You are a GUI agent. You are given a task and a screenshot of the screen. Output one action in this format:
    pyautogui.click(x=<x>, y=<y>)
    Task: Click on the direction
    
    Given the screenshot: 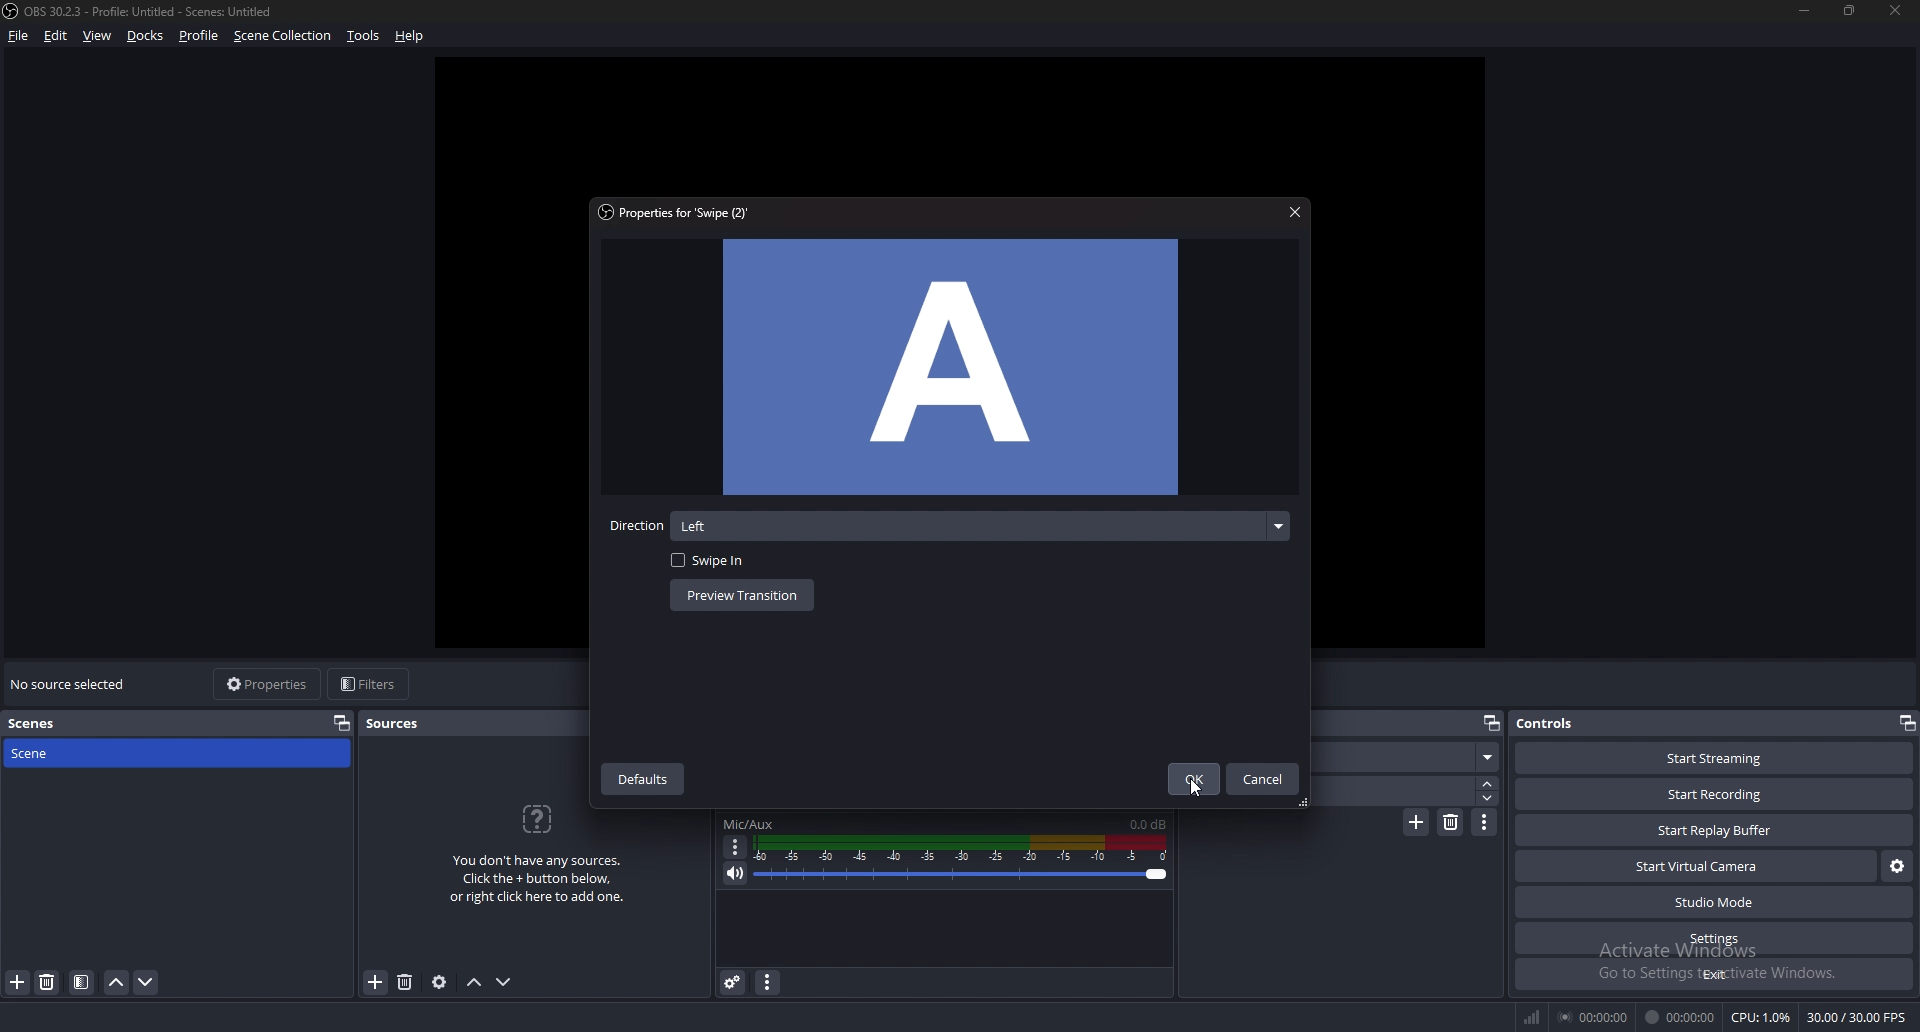 What is the action you would take?
    pyautogui.click(x=635, y=527)
    